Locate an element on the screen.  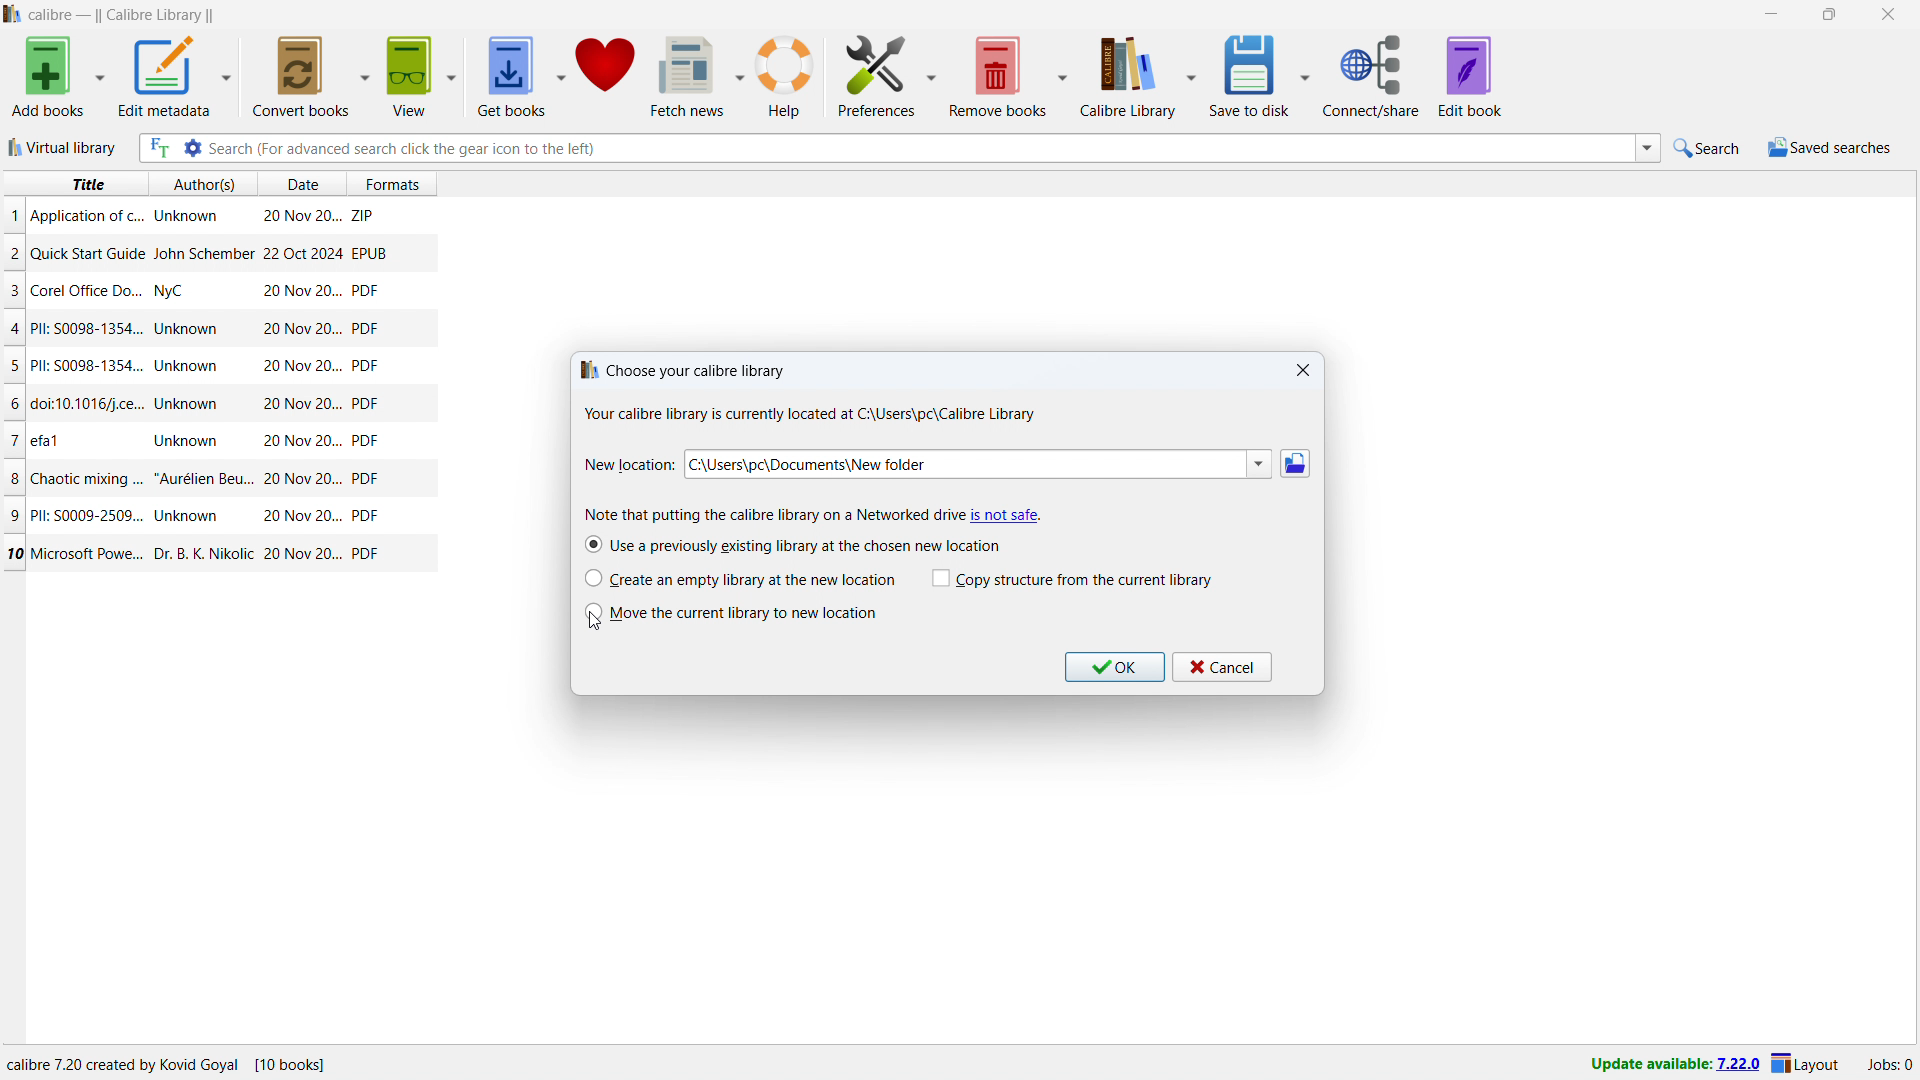
update is located at coordinates (1674, 1065).